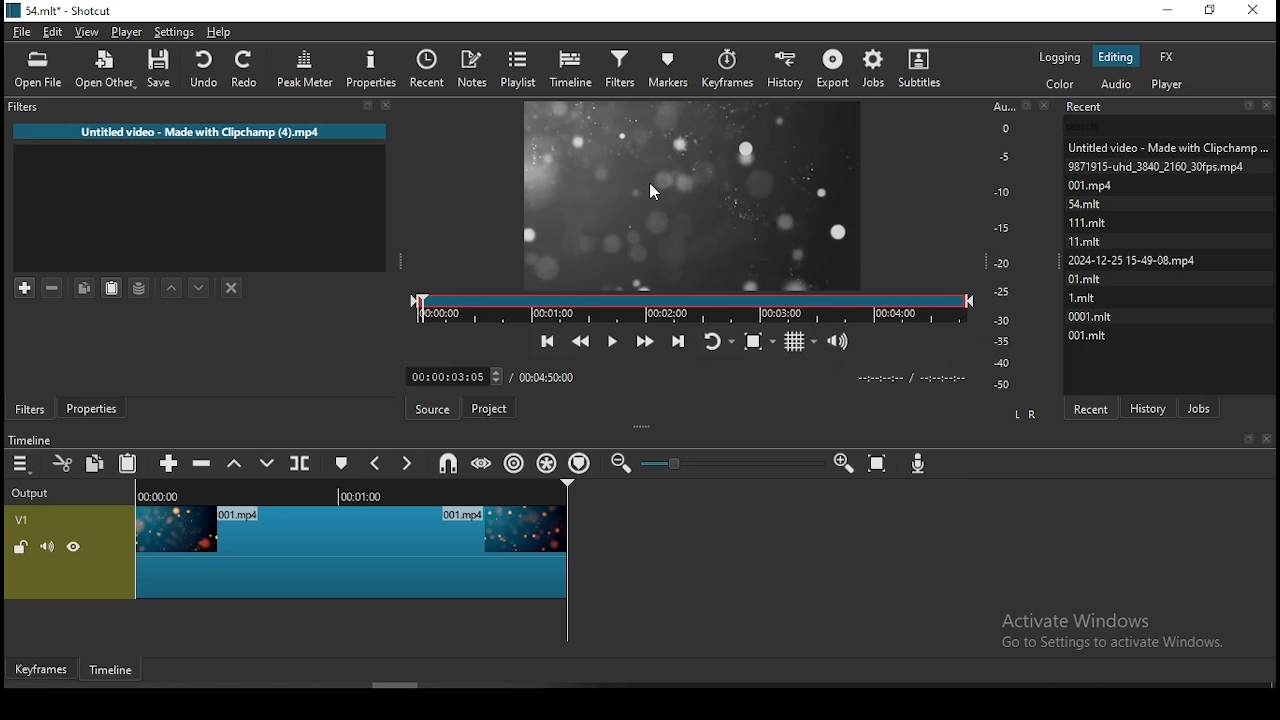  Describe the element at coordinates (172, 32) in the screenshot. I see `settings` at that location.